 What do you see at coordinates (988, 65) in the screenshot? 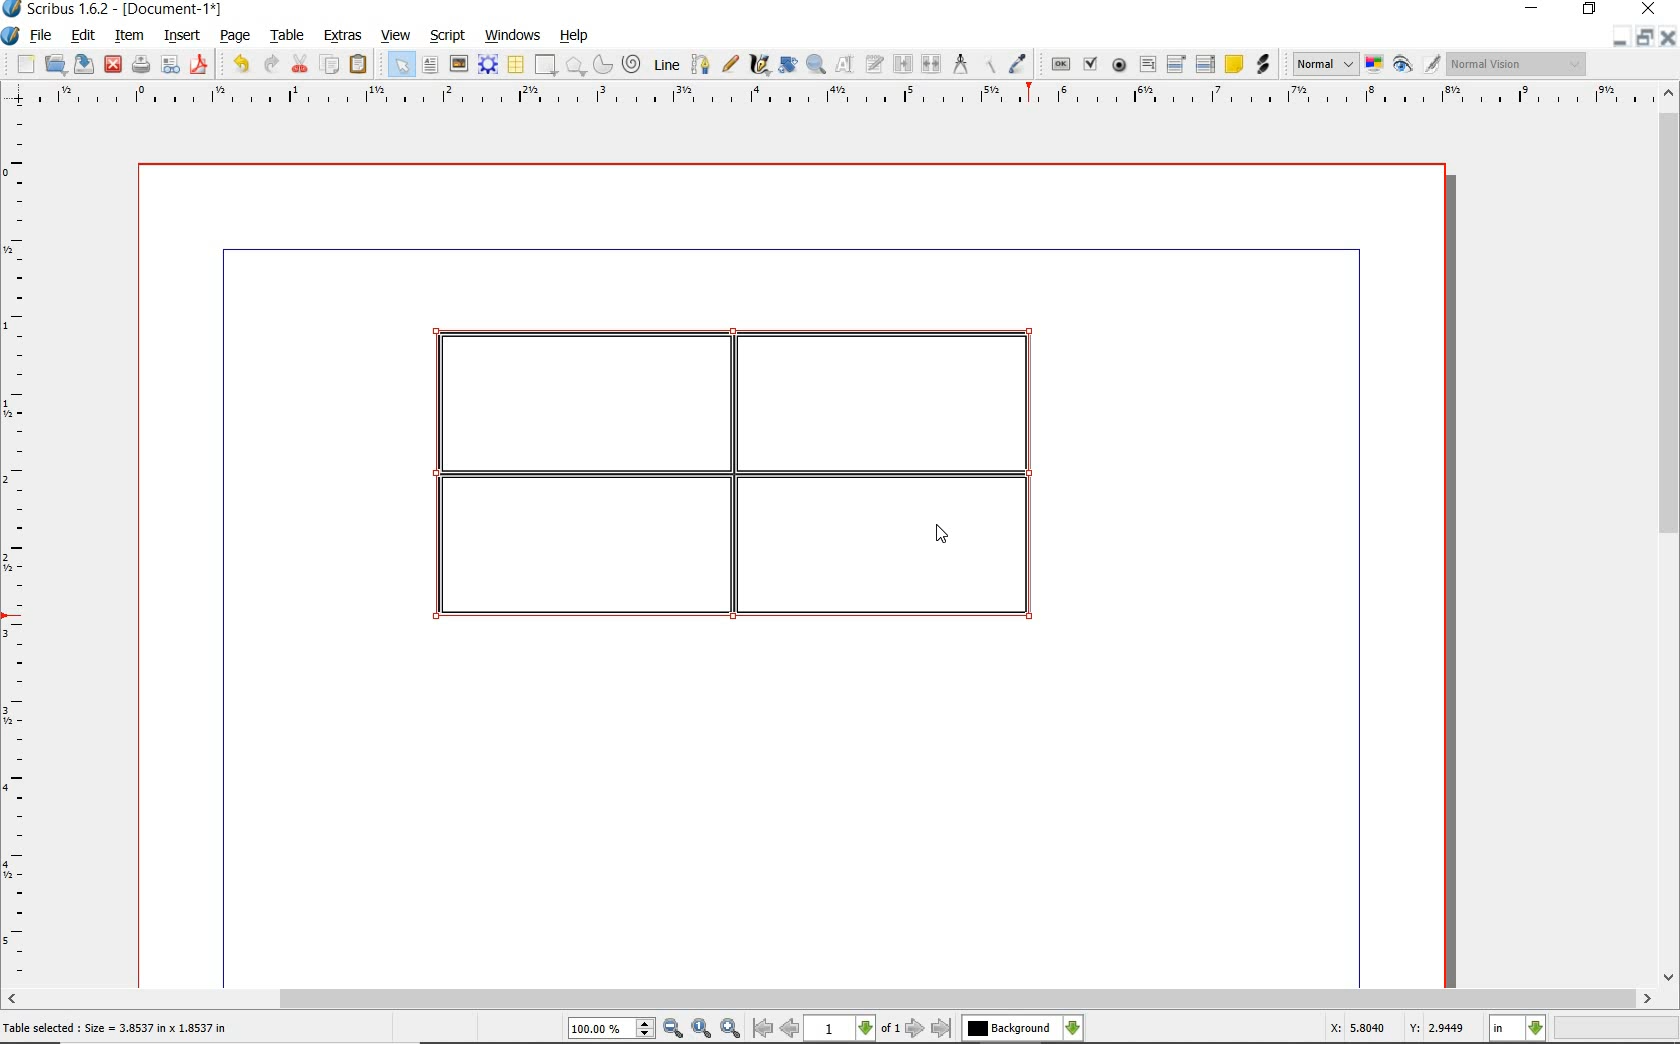
I see `copy item properties` at bounding box center [988, 65].